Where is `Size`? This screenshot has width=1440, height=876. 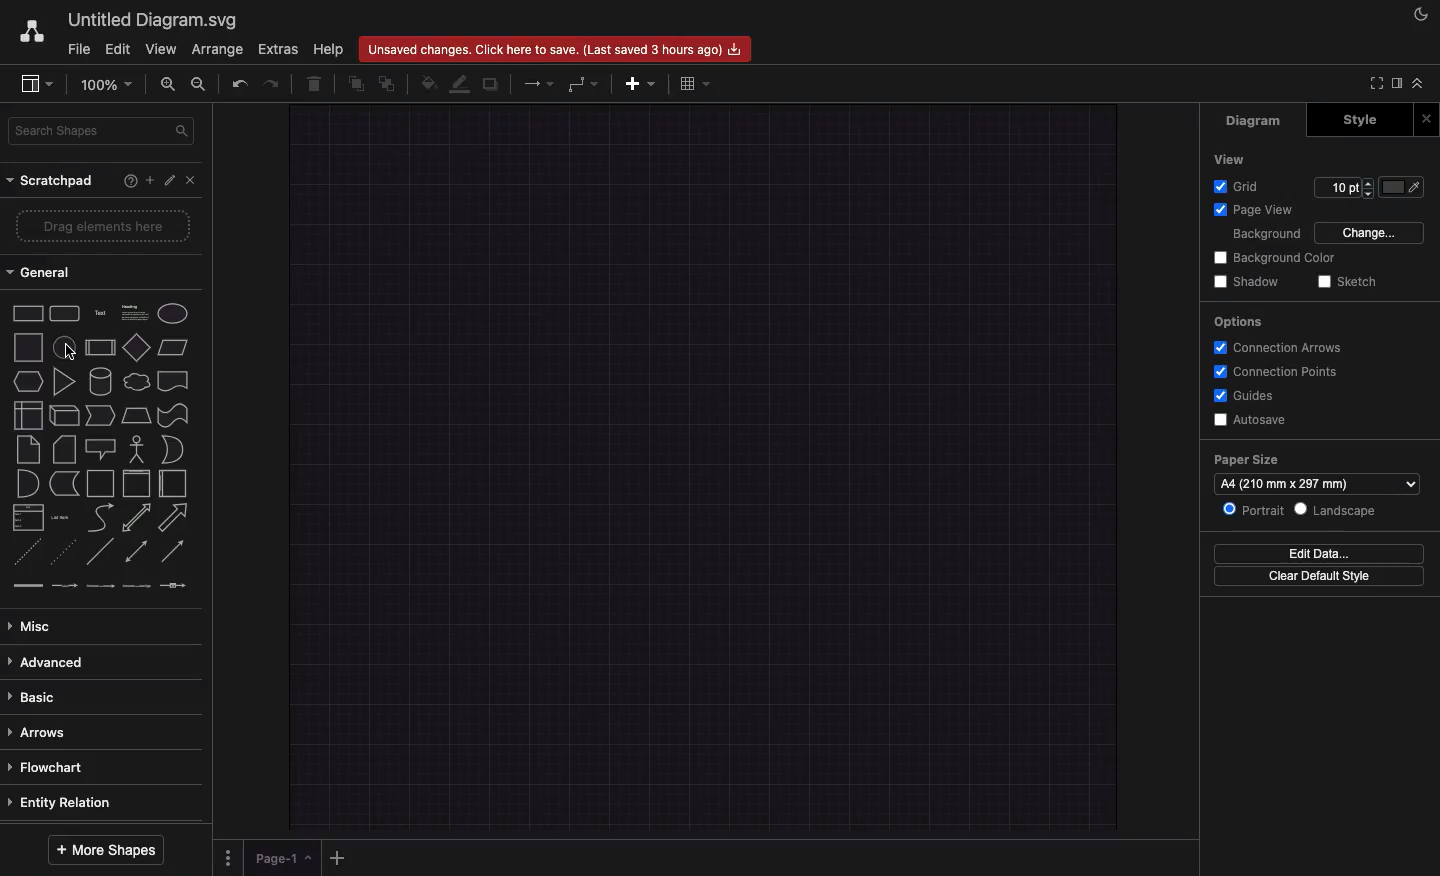
Size is located at coordinates (1343, 185).